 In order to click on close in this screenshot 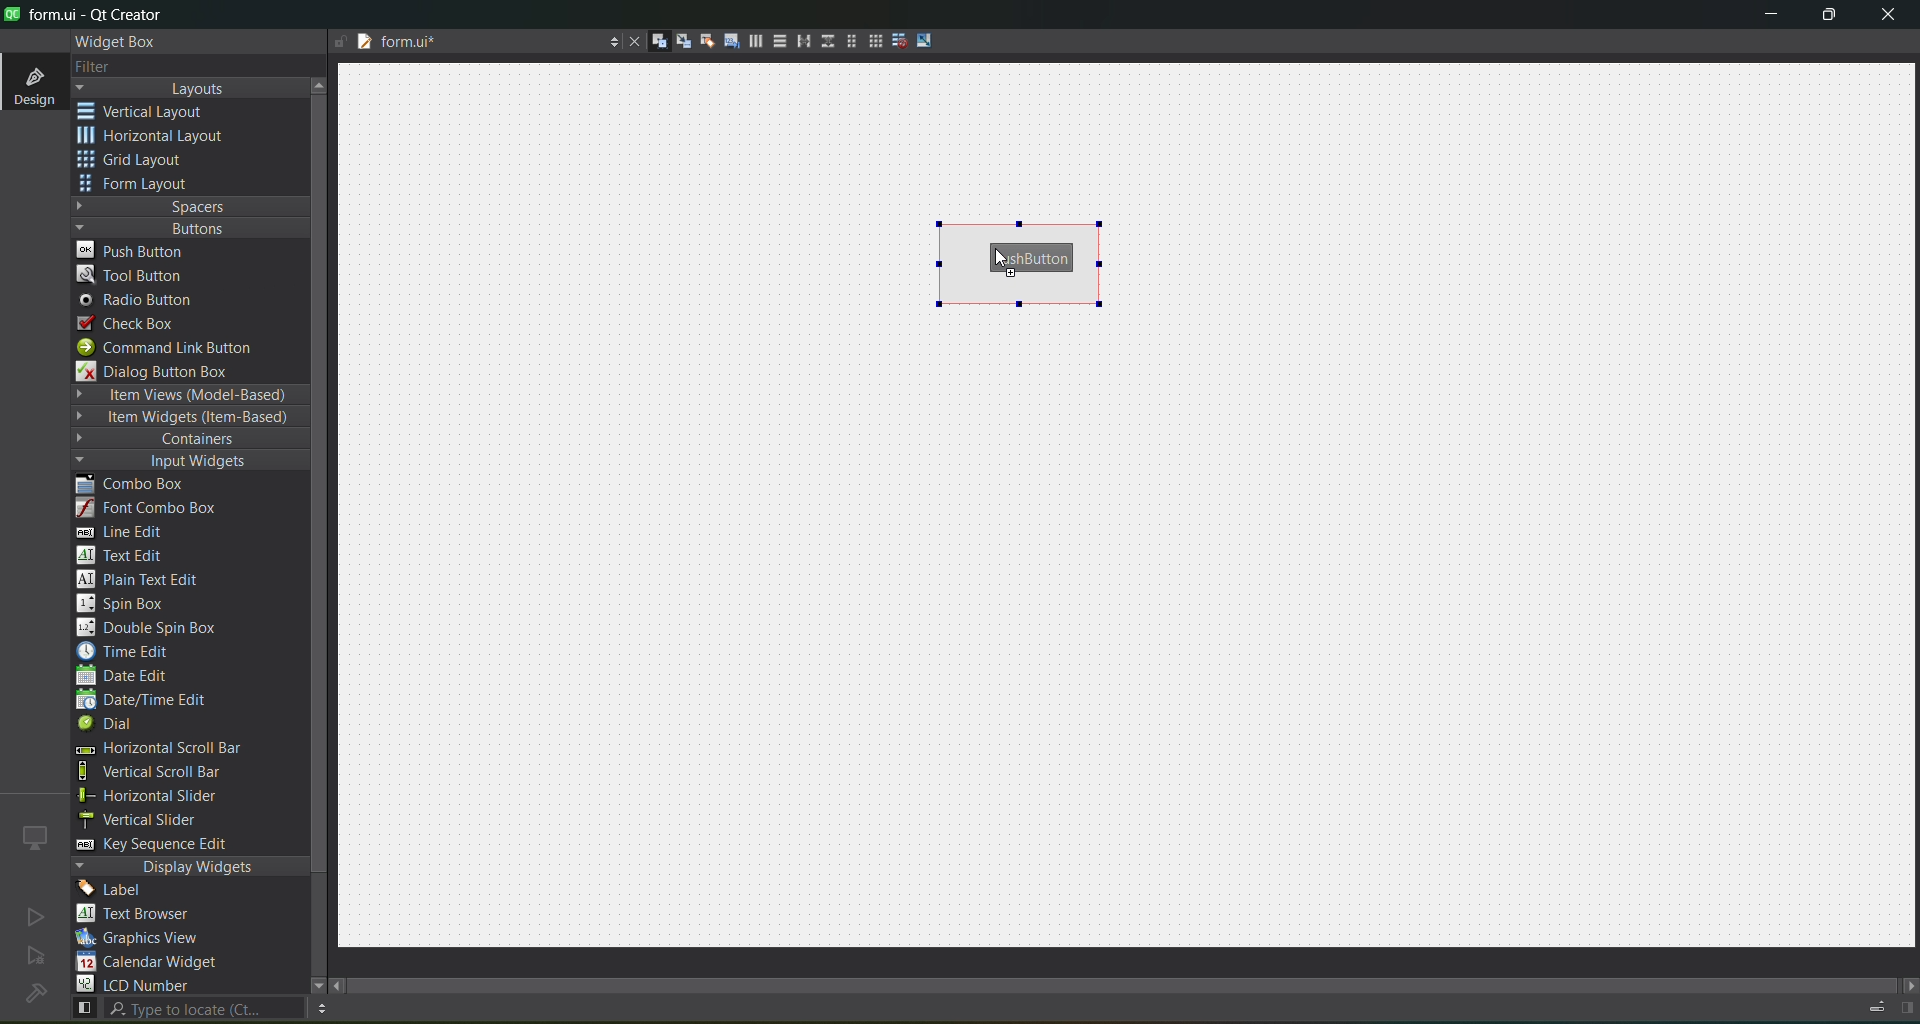, I will do `click(1888, 17)`.